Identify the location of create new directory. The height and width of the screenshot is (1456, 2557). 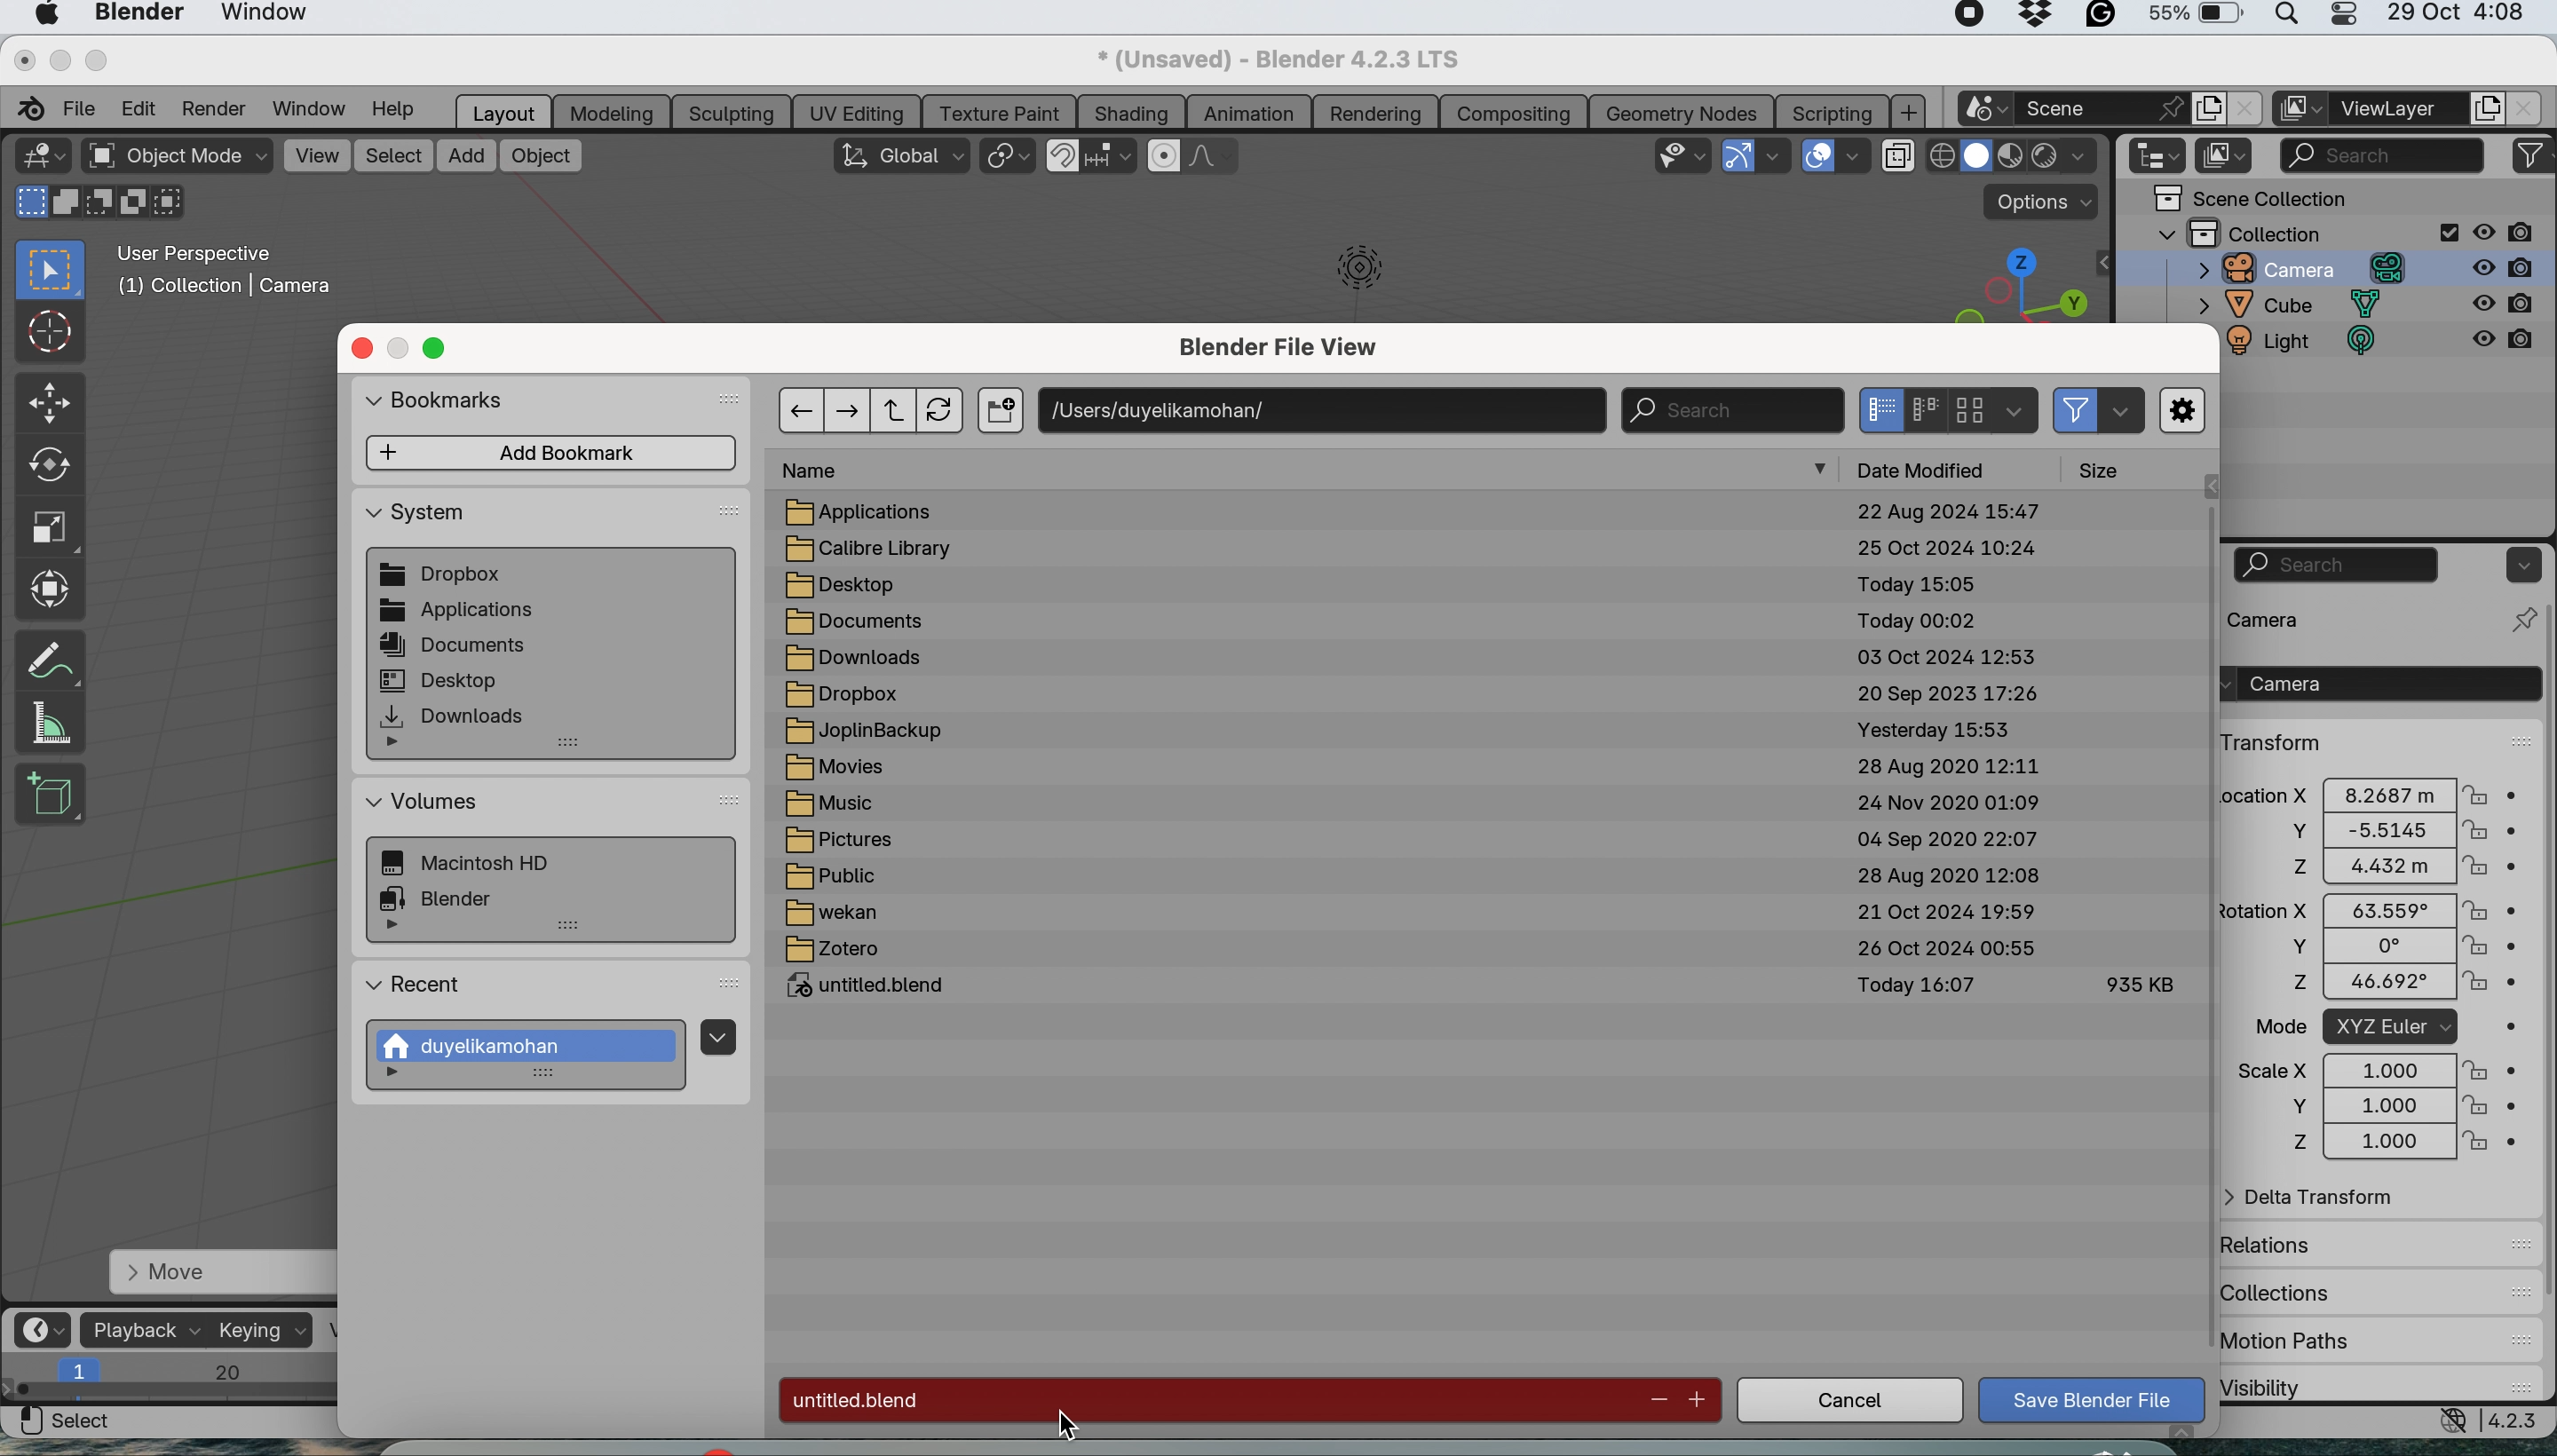
(1000, 413).